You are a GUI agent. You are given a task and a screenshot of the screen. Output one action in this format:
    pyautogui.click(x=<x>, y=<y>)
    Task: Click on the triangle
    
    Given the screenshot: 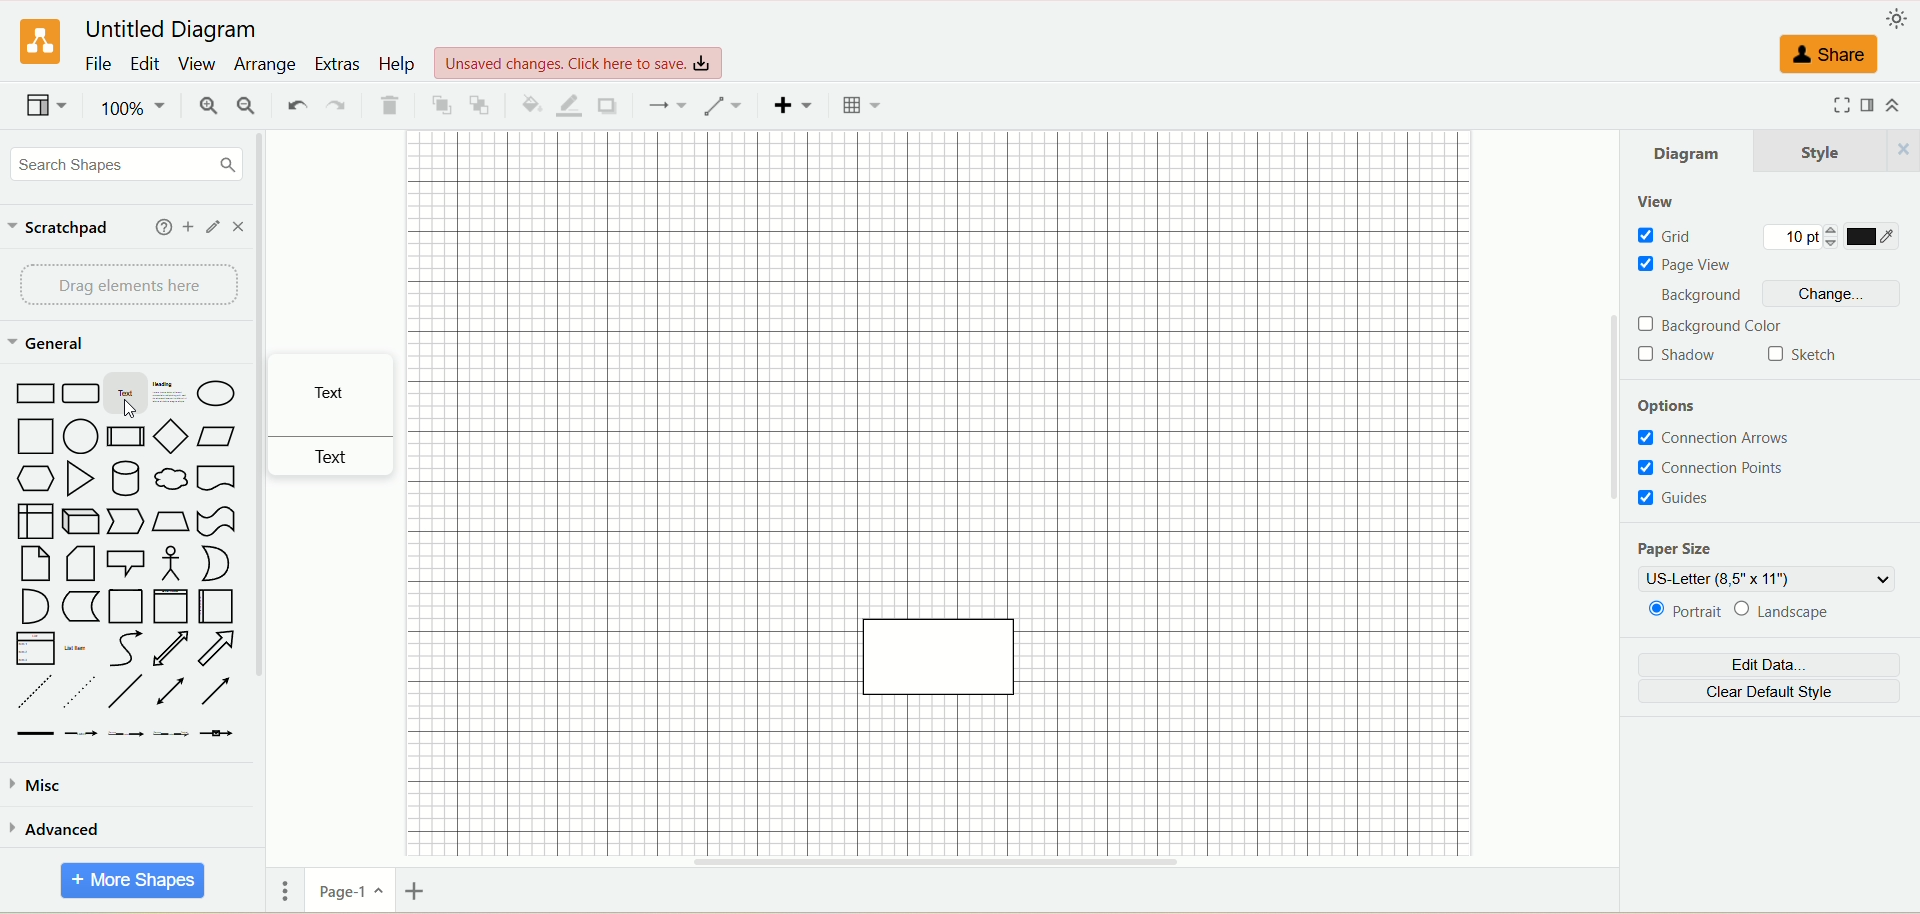 What is the action you would take?
    pyautogui.click(x=83, y=478)
    